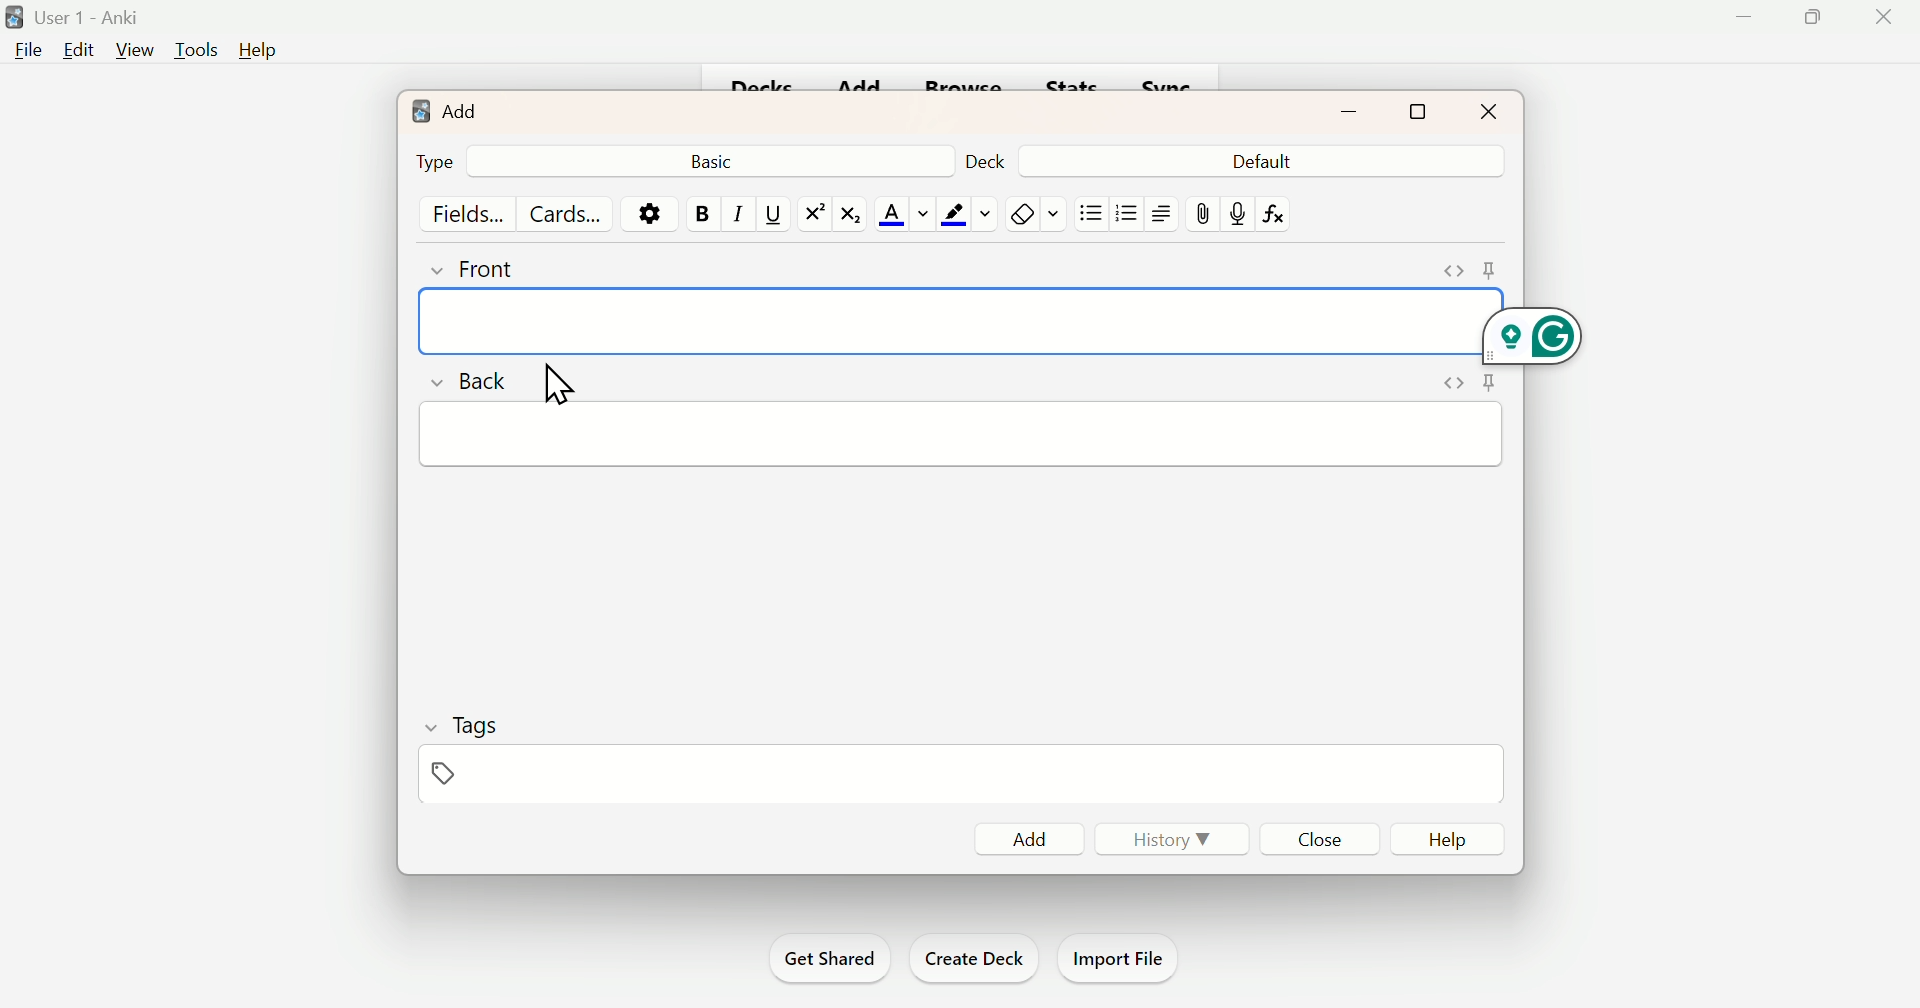  I want to click on Help, so click(258, 46).